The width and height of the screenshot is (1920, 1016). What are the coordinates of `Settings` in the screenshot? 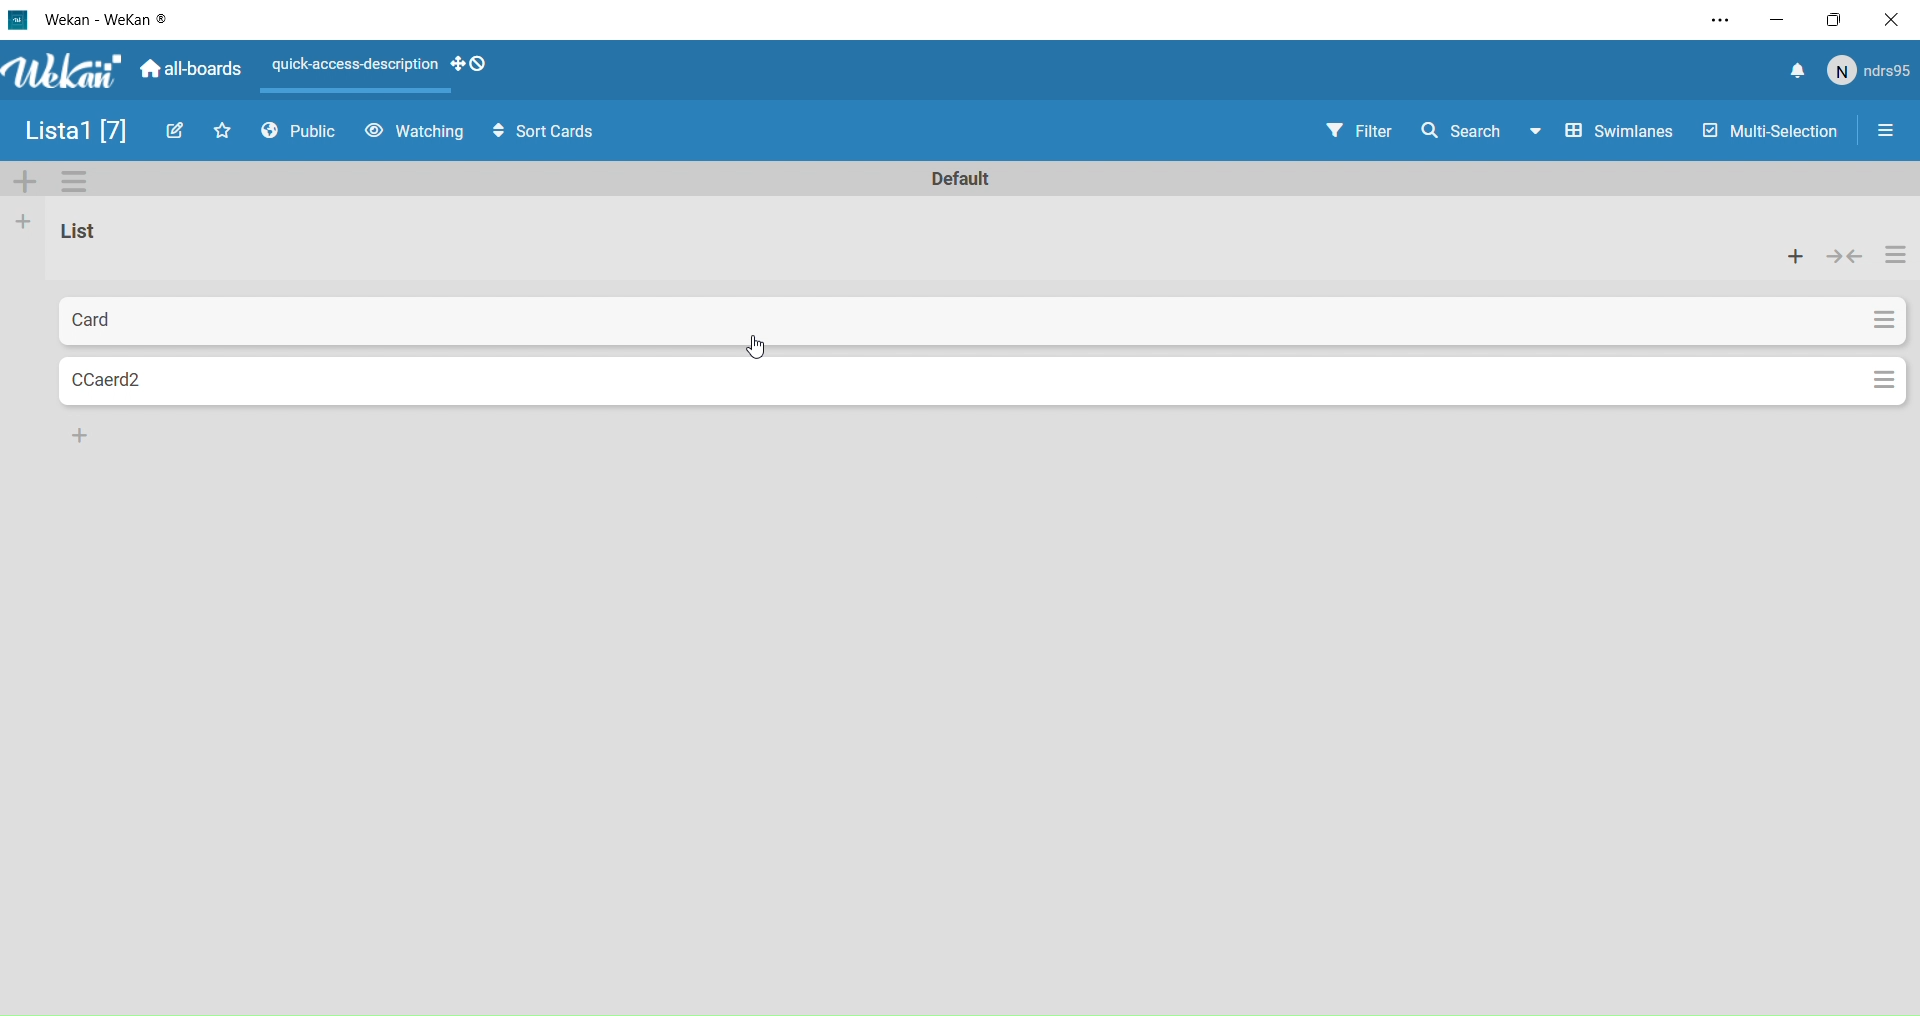 It's located at (1886, 321).